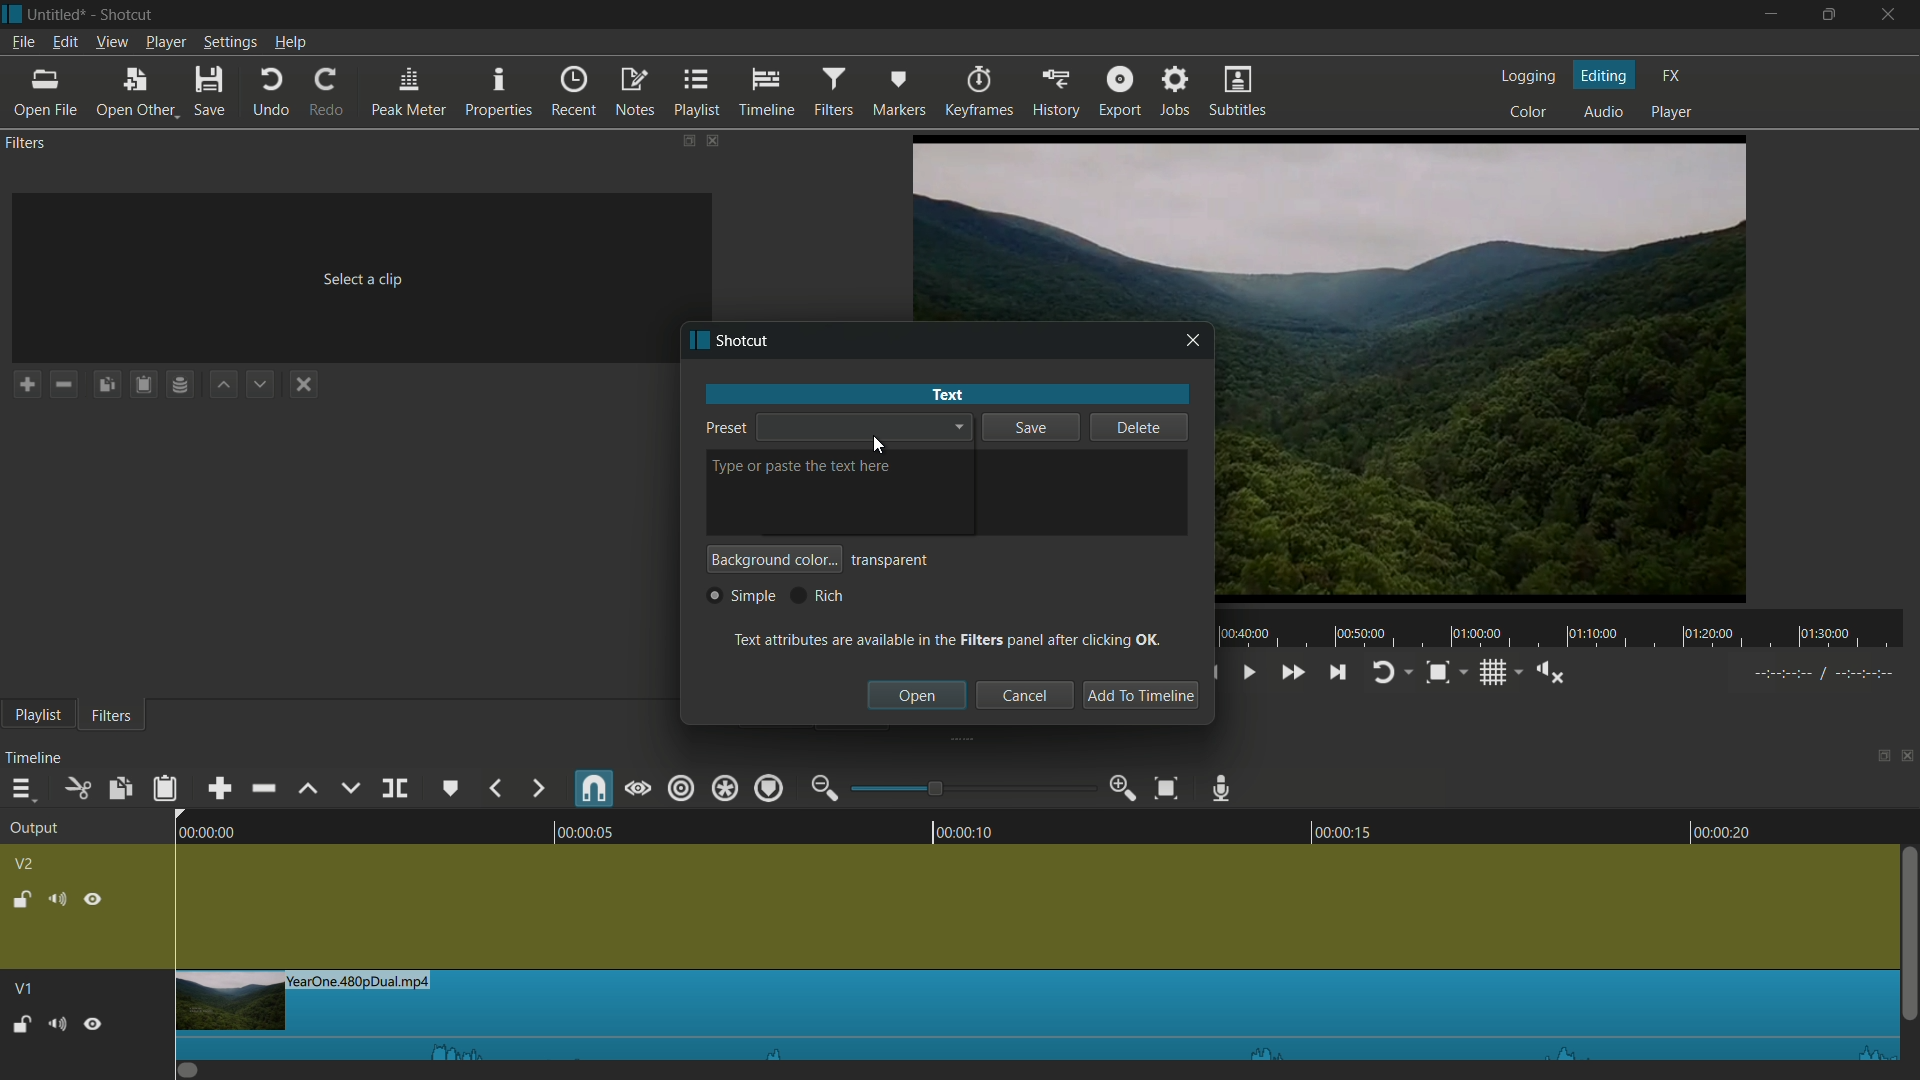 This screenshot has height=1080, width=1920. I want to click on Select a clip, so click(354, 272).